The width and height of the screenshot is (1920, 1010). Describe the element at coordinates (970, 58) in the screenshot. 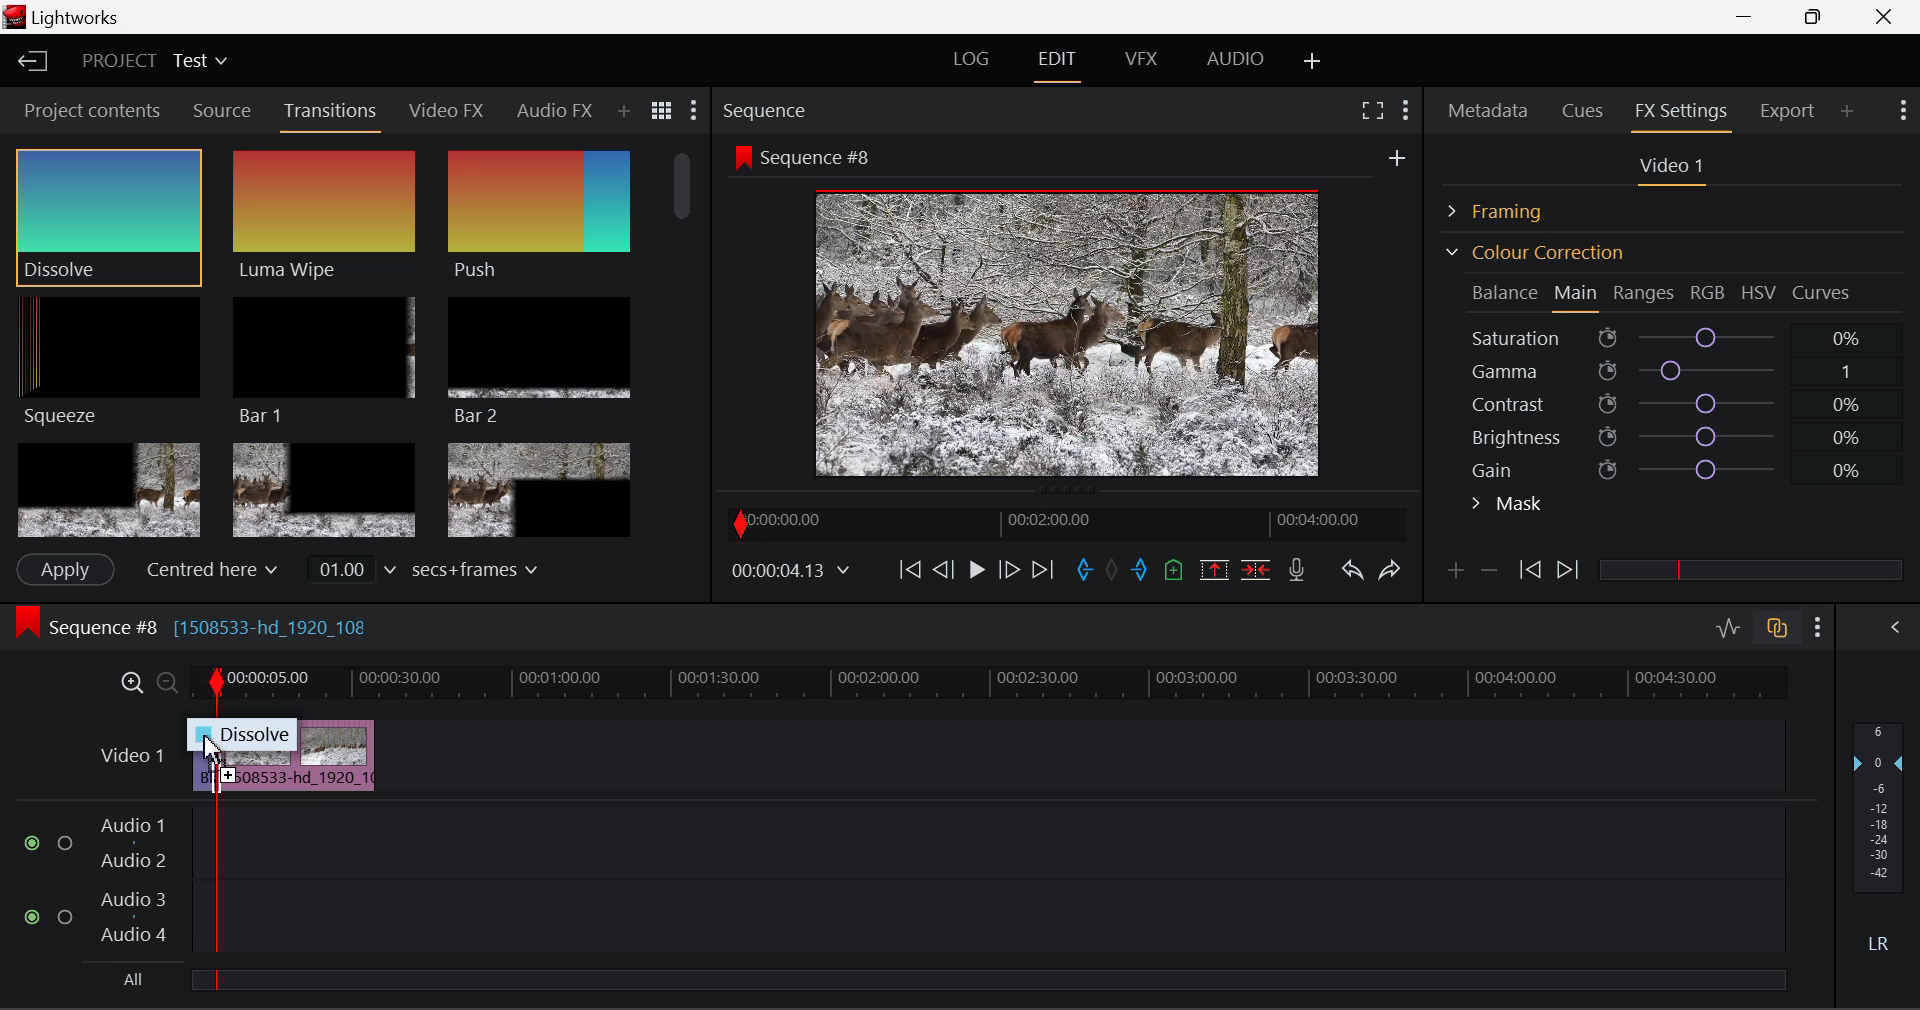

I see `LOG Layout` at that location.